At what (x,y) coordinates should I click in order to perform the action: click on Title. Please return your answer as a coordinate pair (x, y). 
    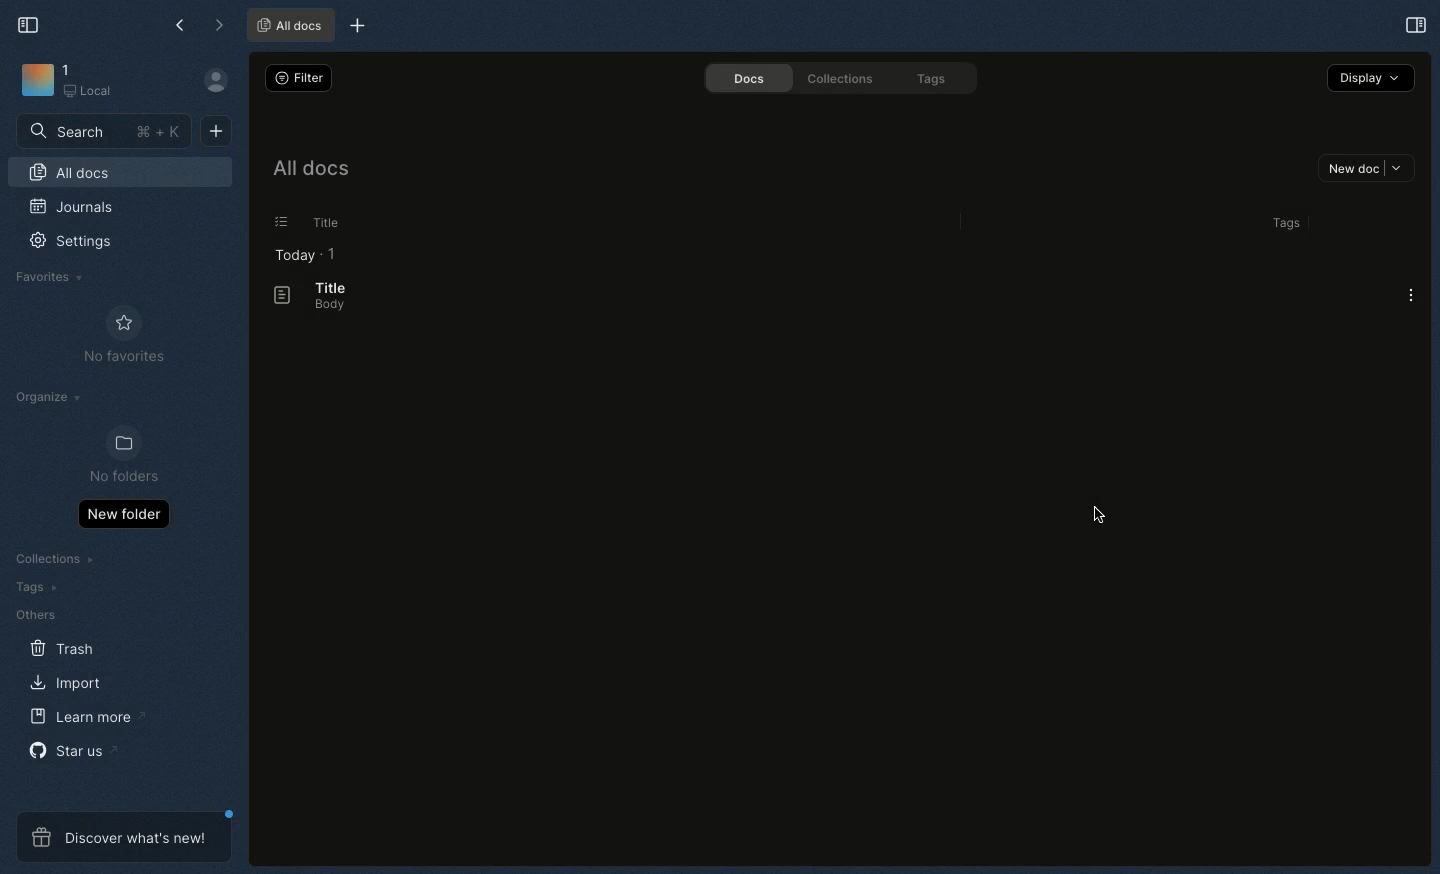
    Looking at the image, I should click on (322, 223).